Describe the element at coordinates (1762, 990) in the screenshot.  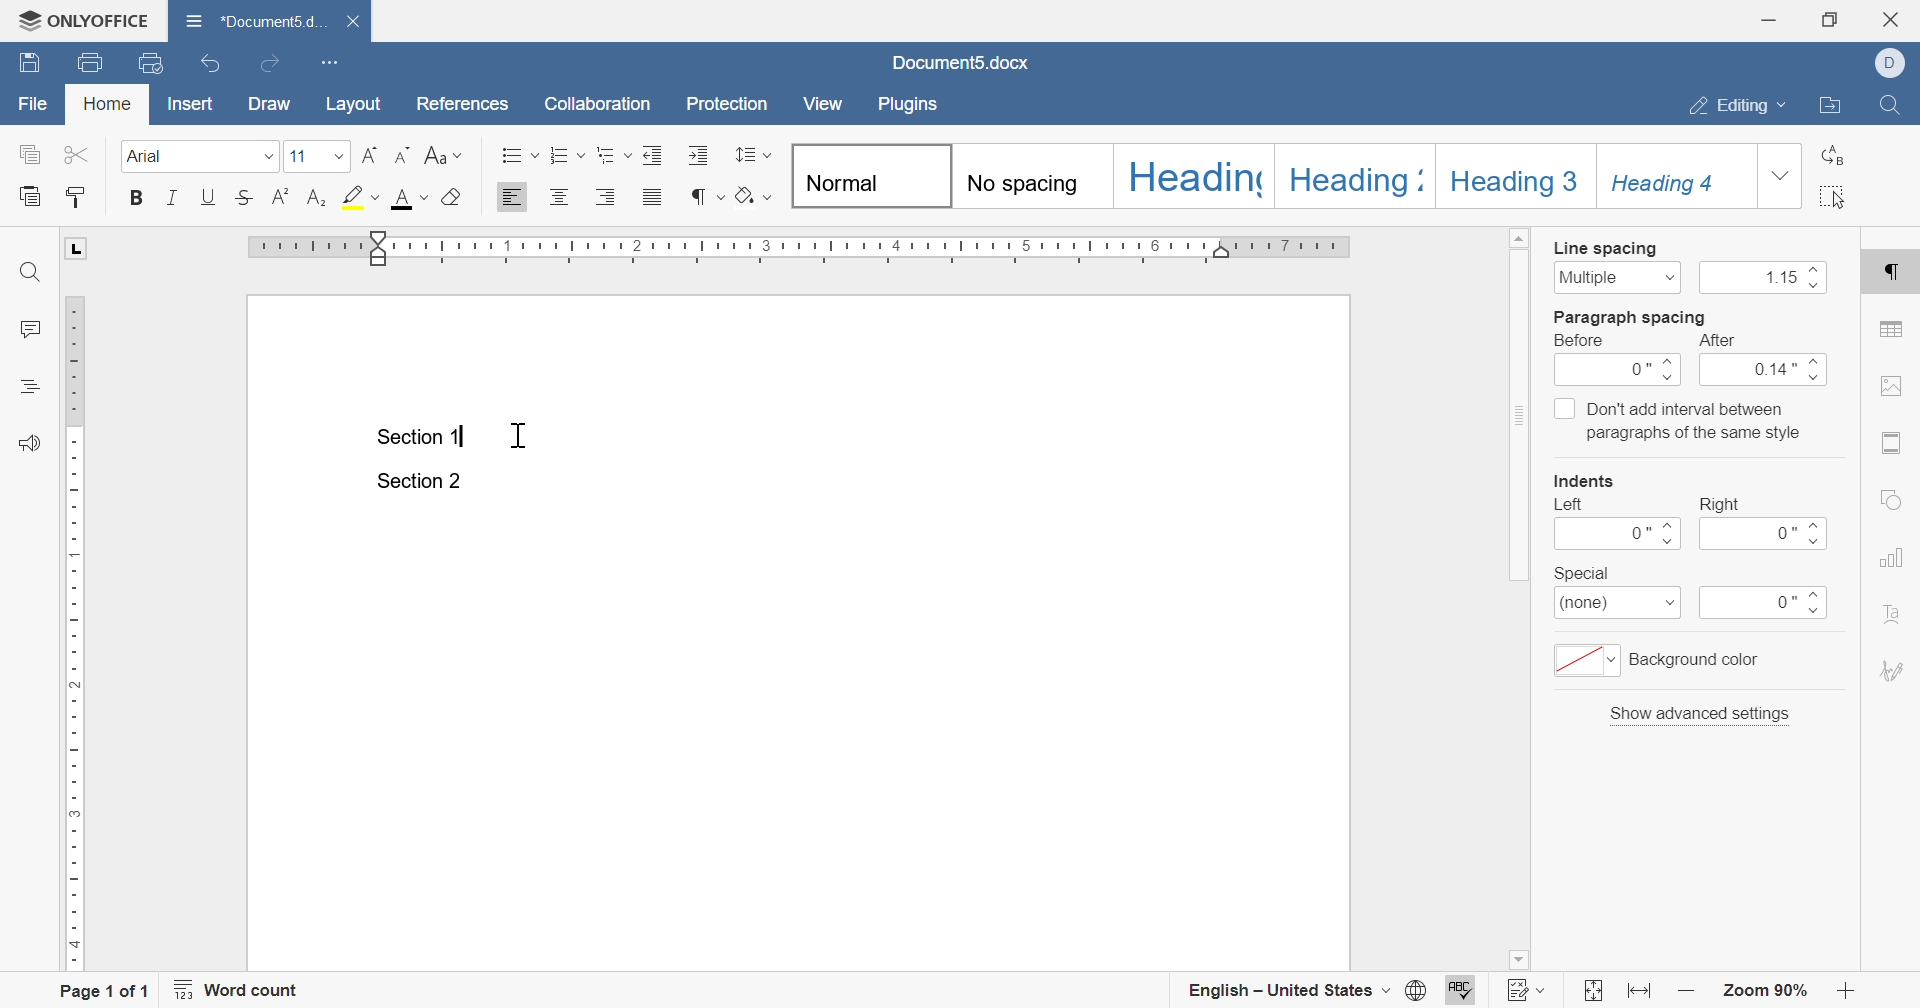
I see `zoom 90%` at that location.